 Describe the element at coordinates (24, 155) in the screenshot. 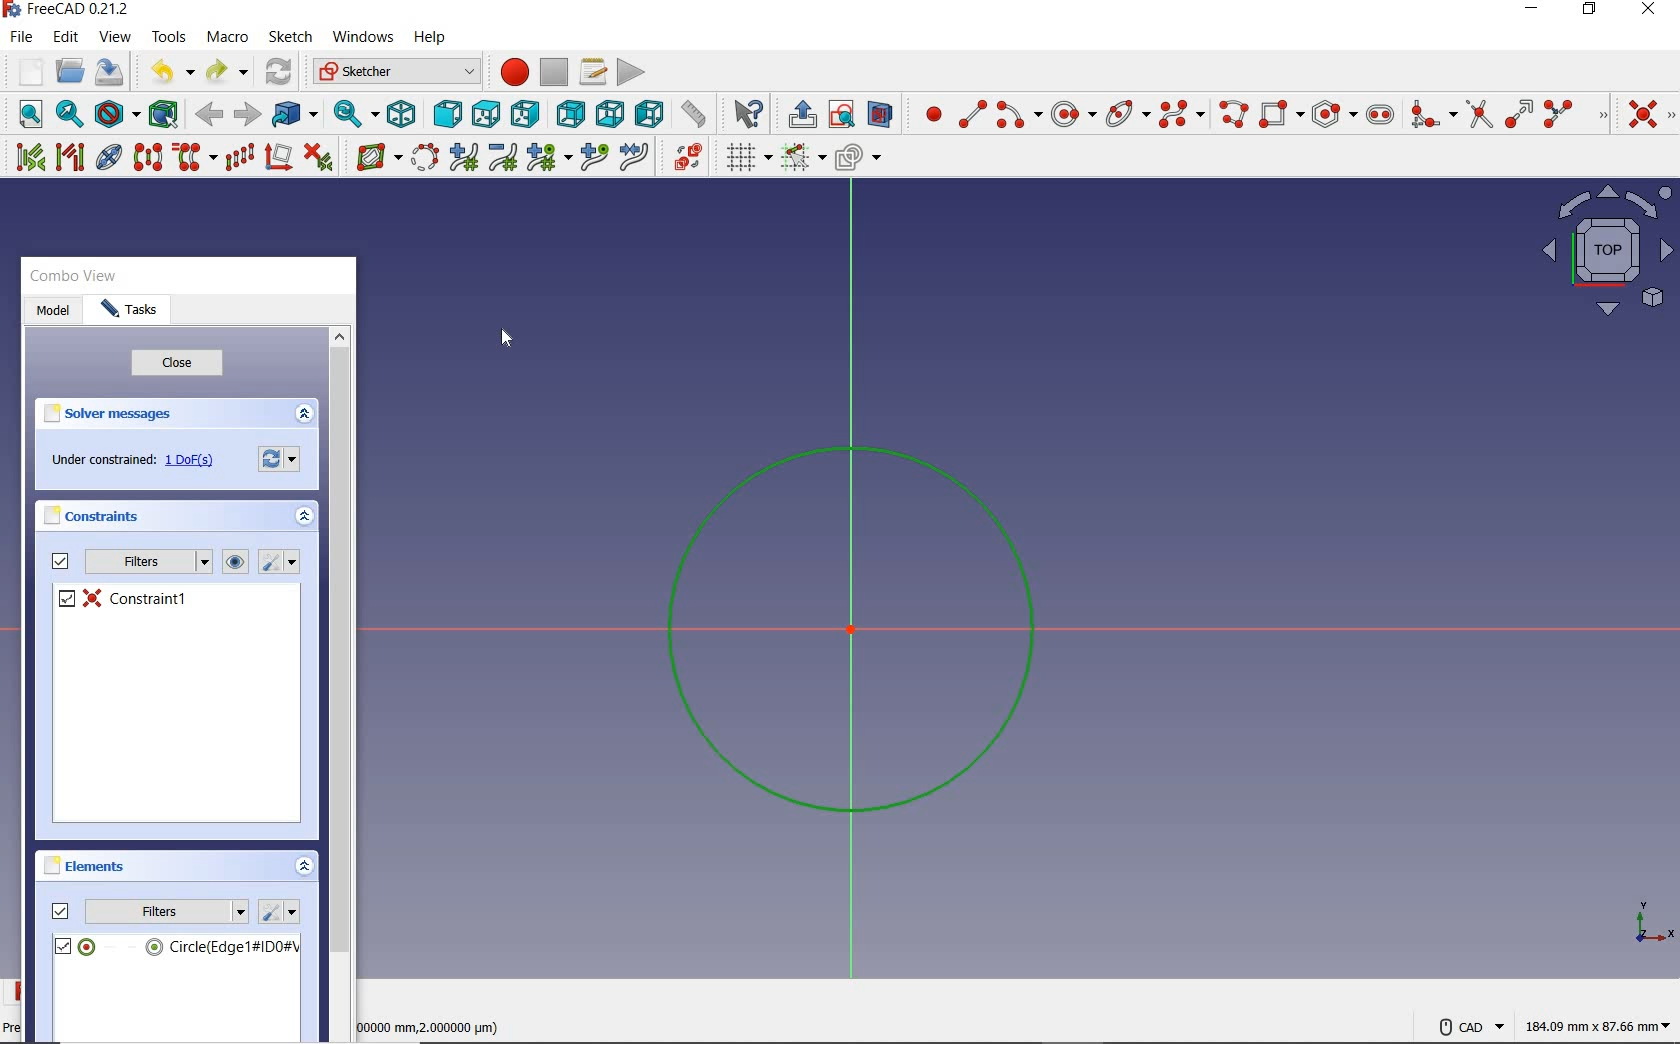

I see `select associated constraints` at that location.